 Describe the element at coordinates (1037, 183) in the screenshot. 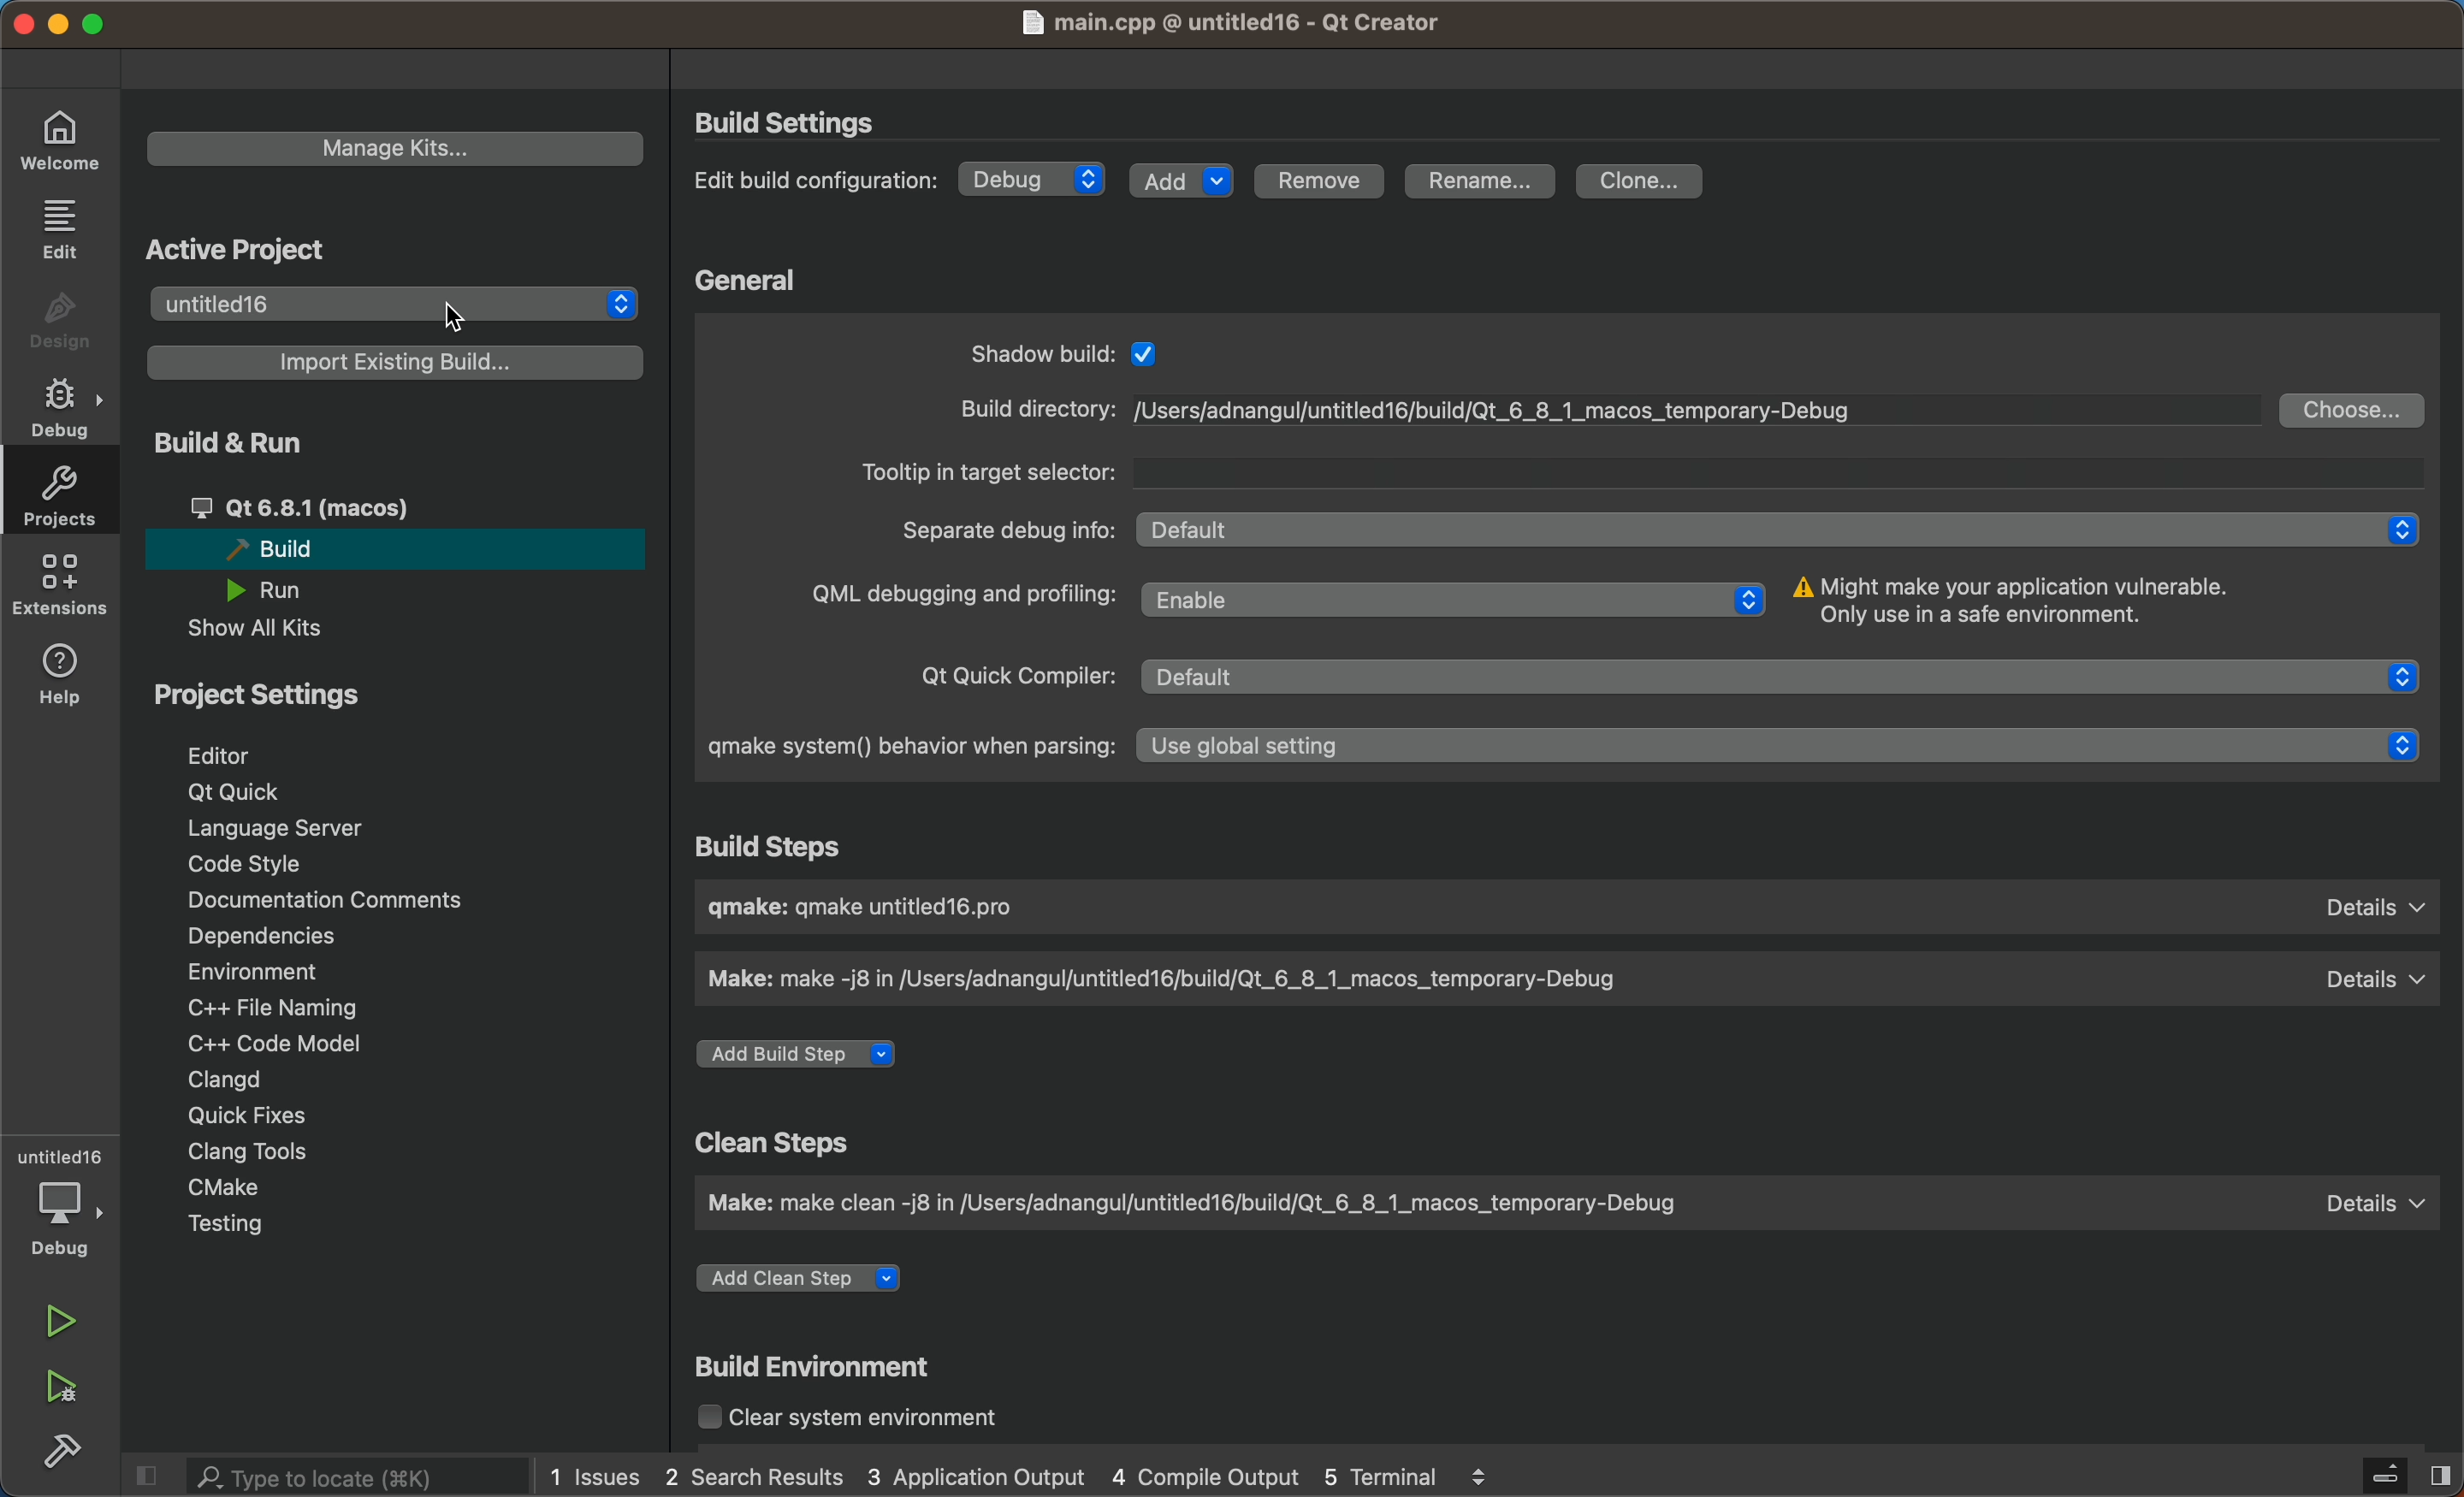

I see `debug` at that location.